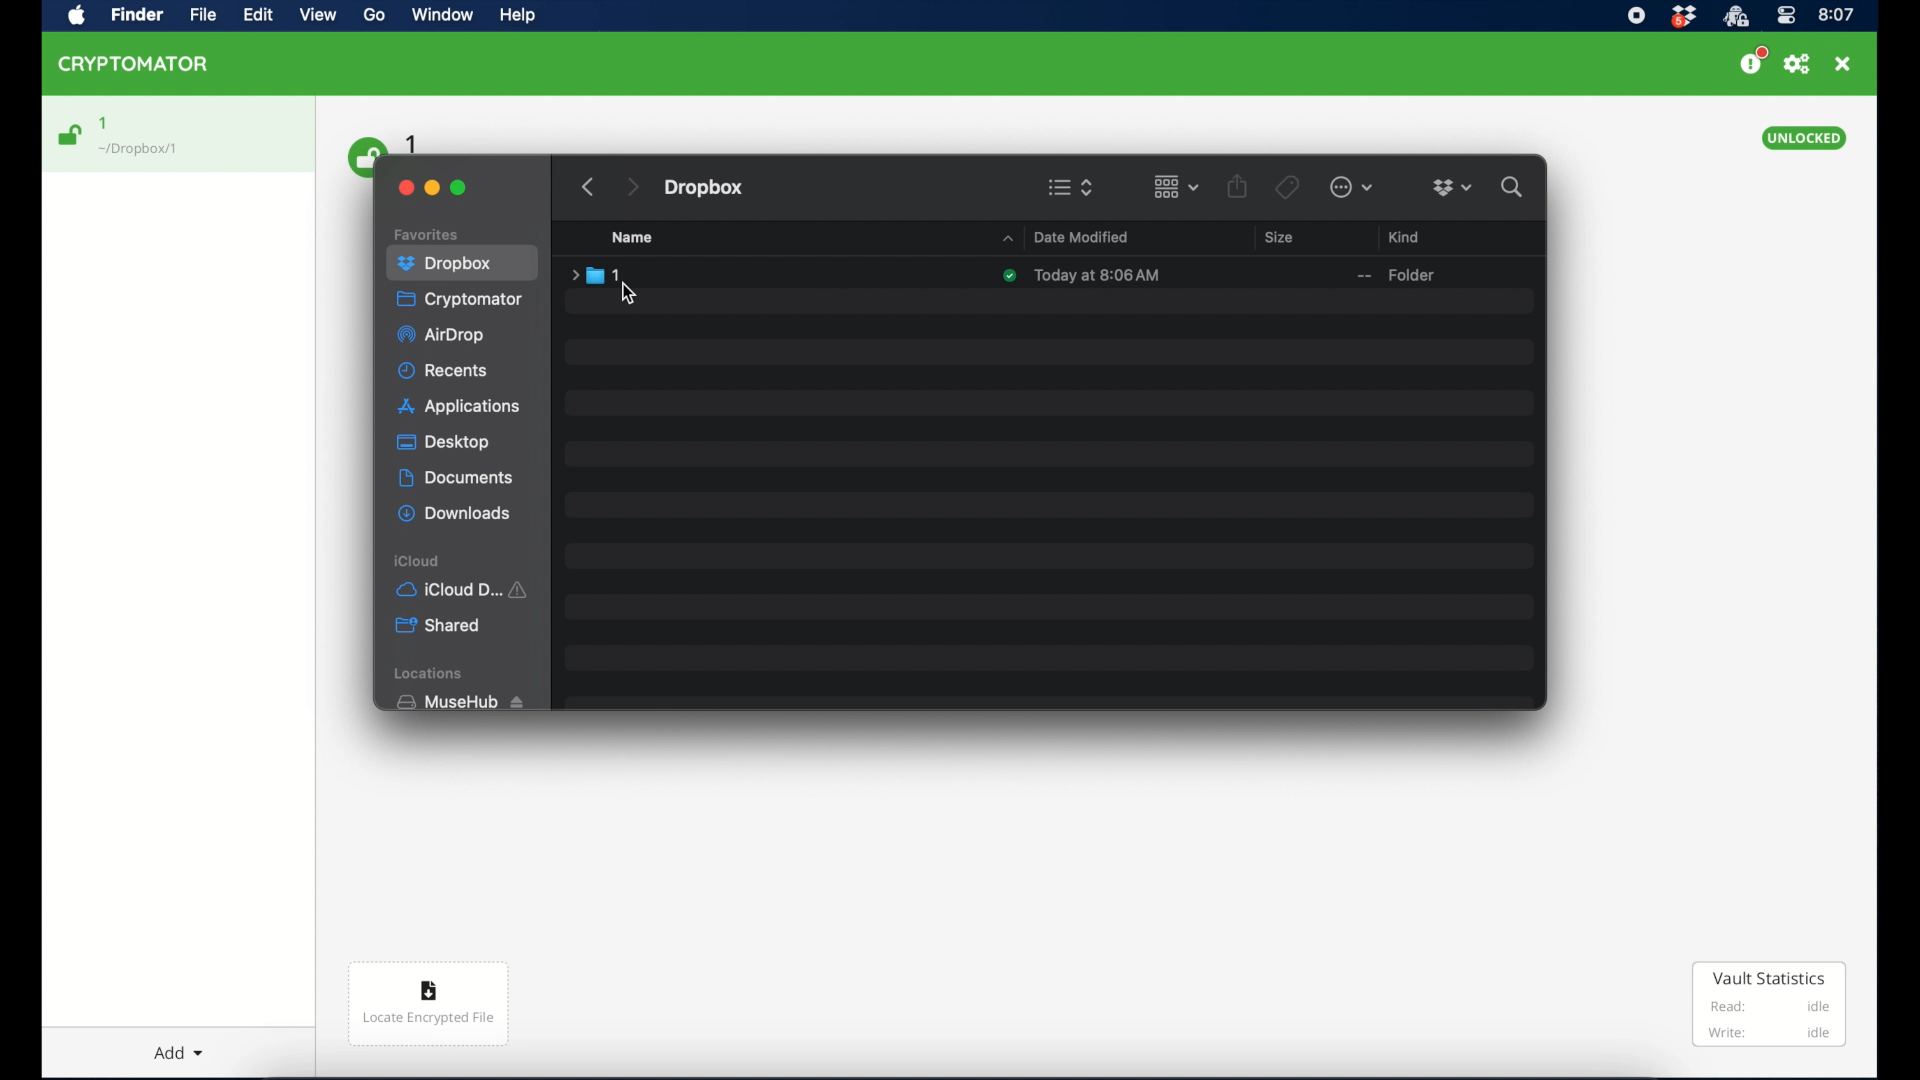 This screenshot has width=1920, height=1080. Describe the element at coordinates (706, 187) in the screenshot. I see `dropbox` at that location.